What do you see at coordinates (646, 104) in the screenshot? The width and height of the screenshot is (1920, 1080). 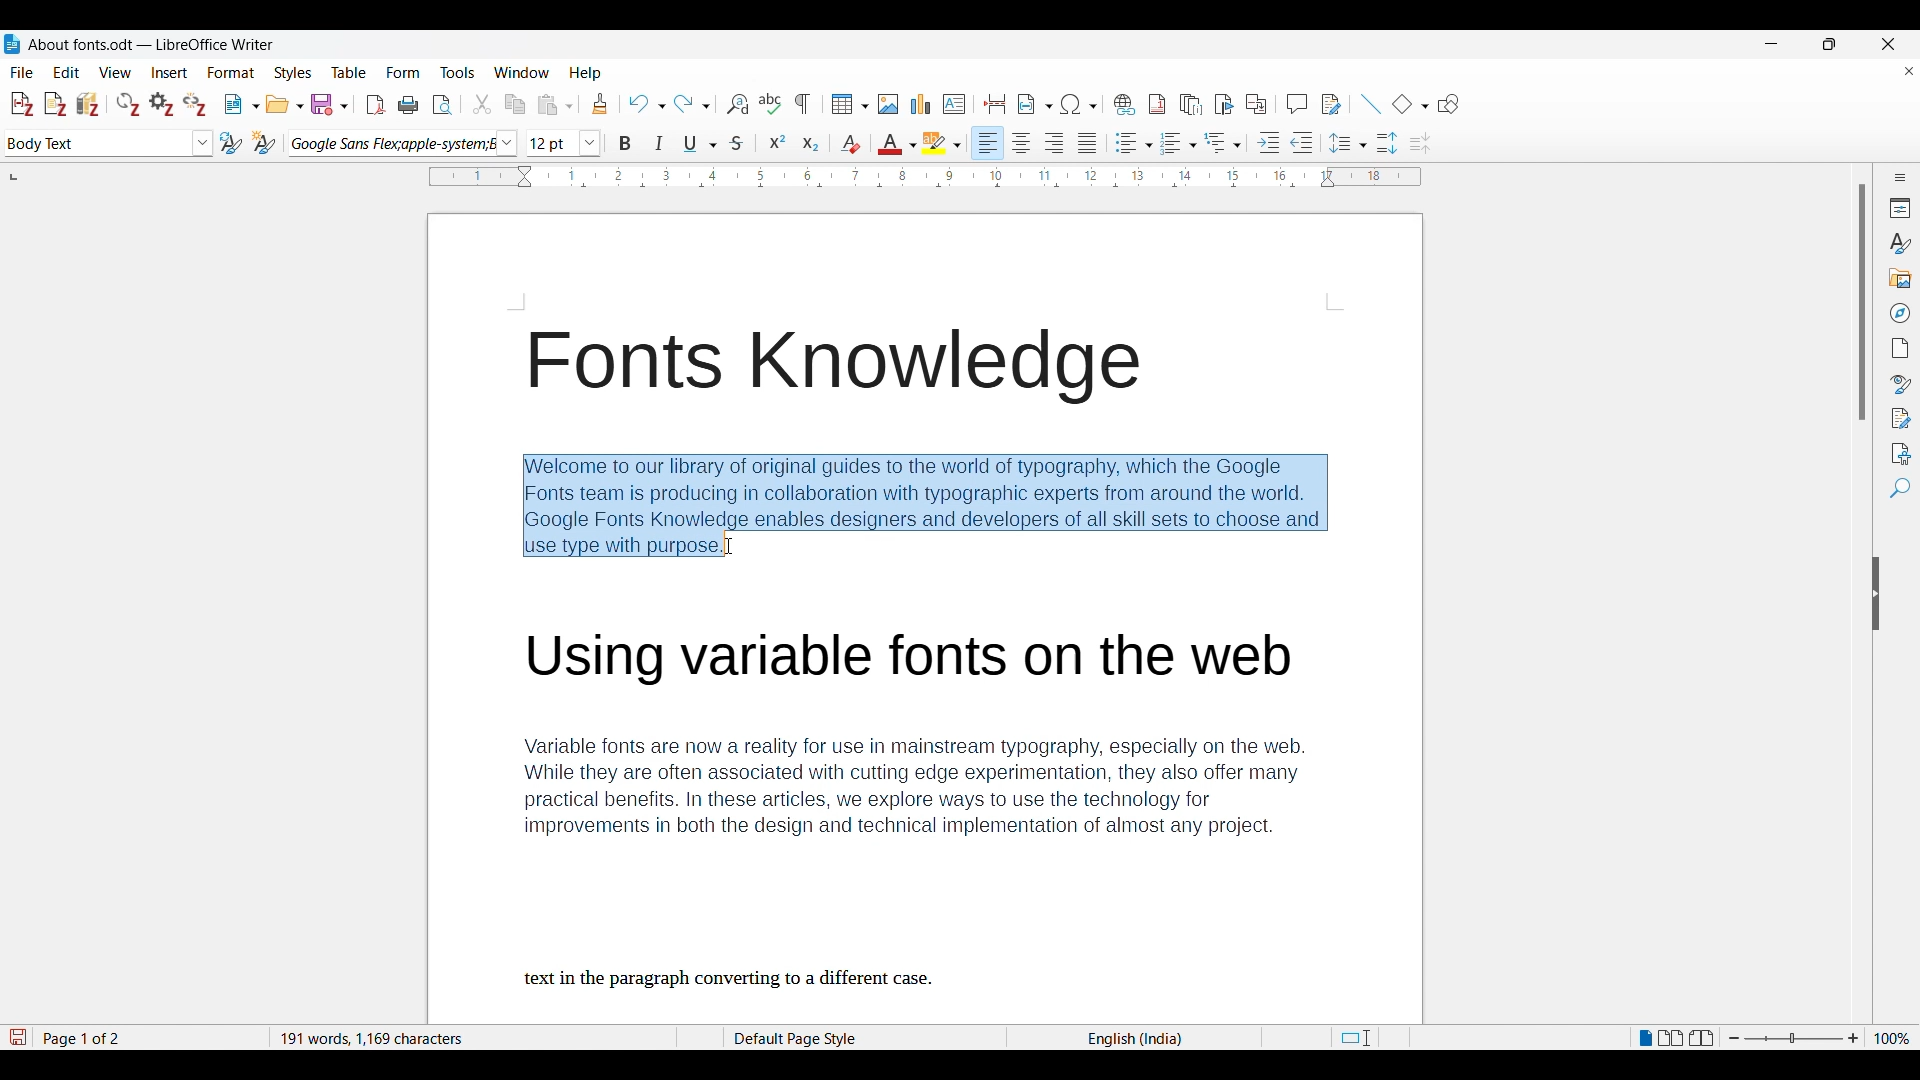 I see `Undo` at bounding box center [646, 104].